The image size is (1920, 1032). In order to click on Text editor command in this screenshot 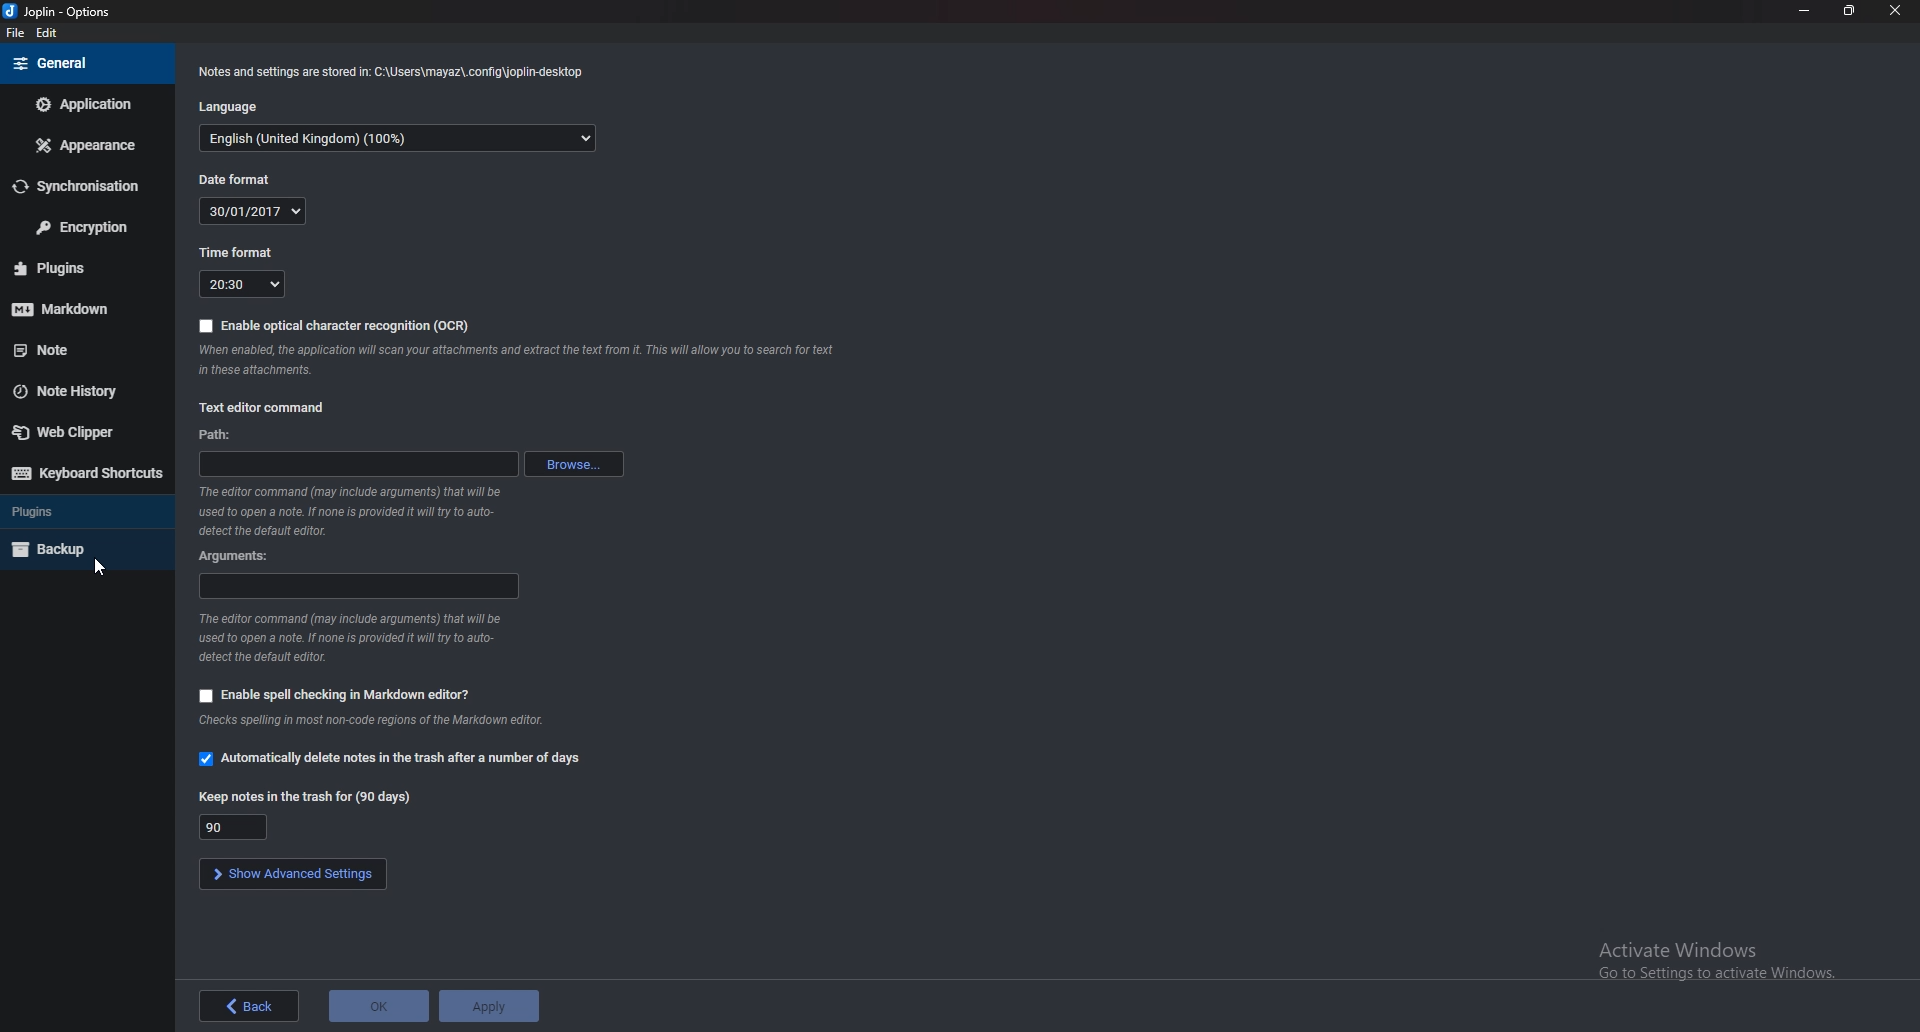, I will do `click(265, 408)`.